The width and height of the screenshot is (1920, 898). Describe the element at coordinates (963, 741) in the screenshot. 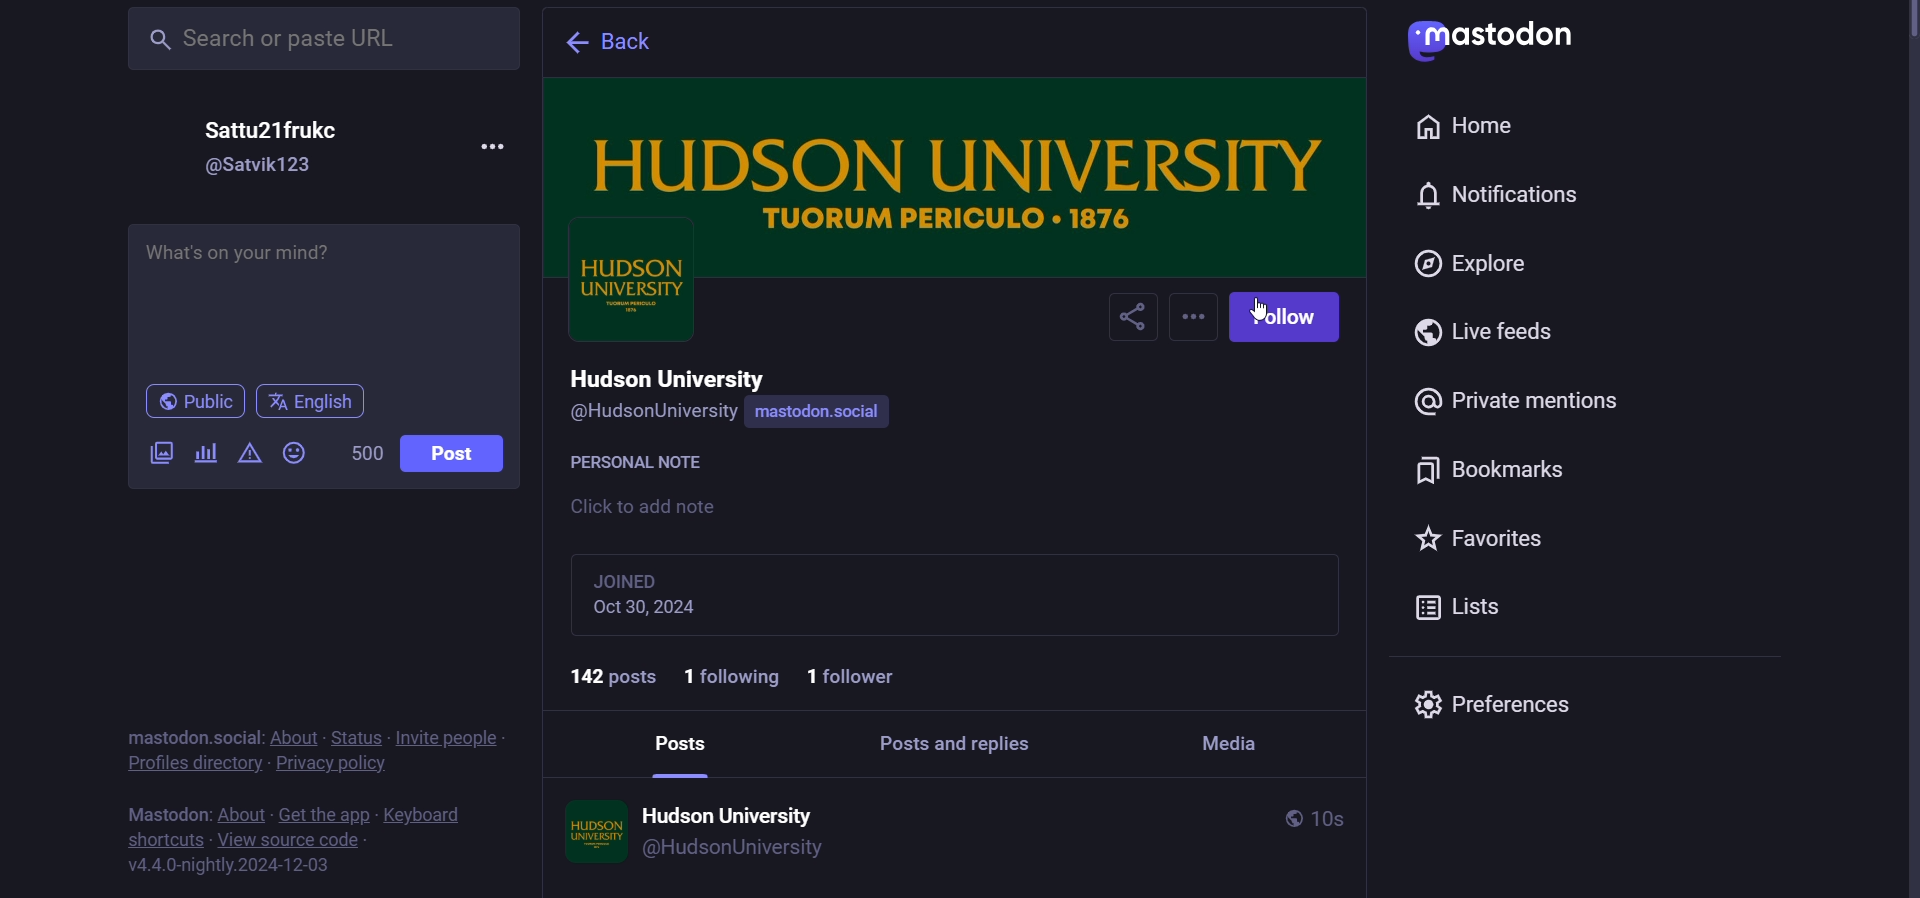

I see `posts and replies` at that location.